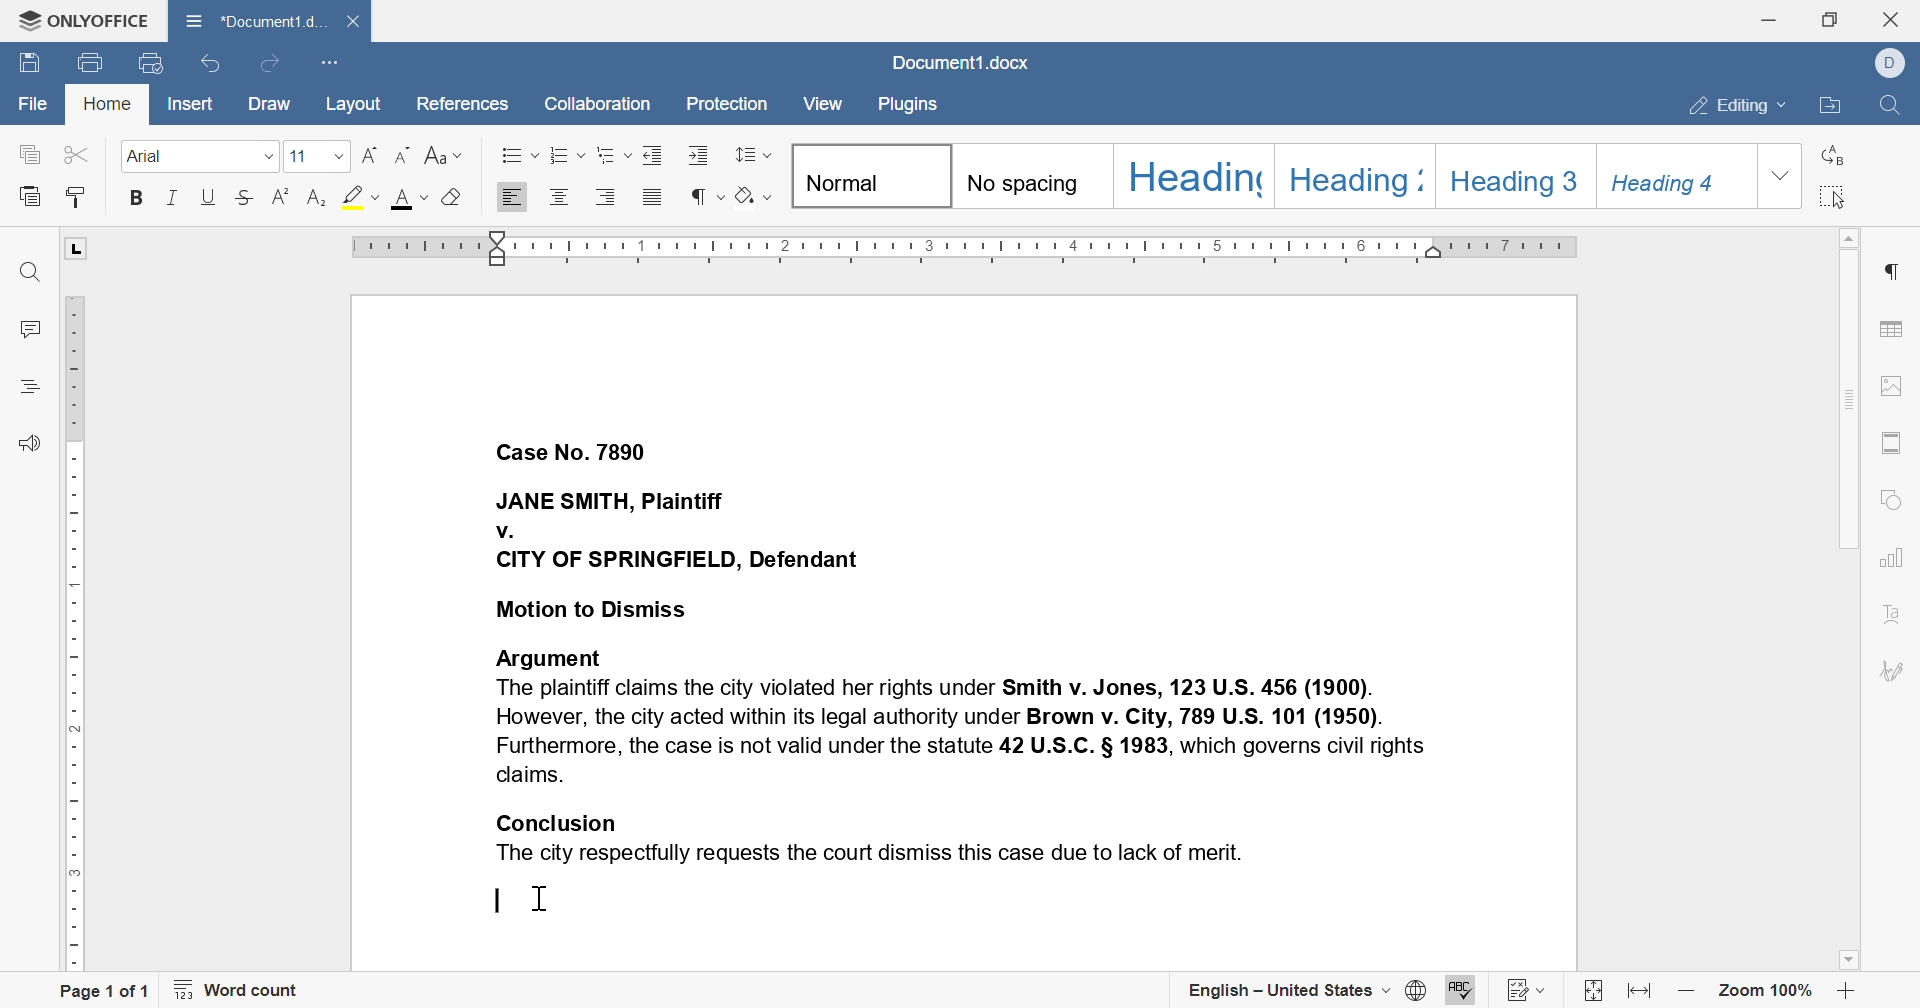 This screenshot has height=1008, width=1920. I want to click on paragraph line spacing, so click(752, 154).